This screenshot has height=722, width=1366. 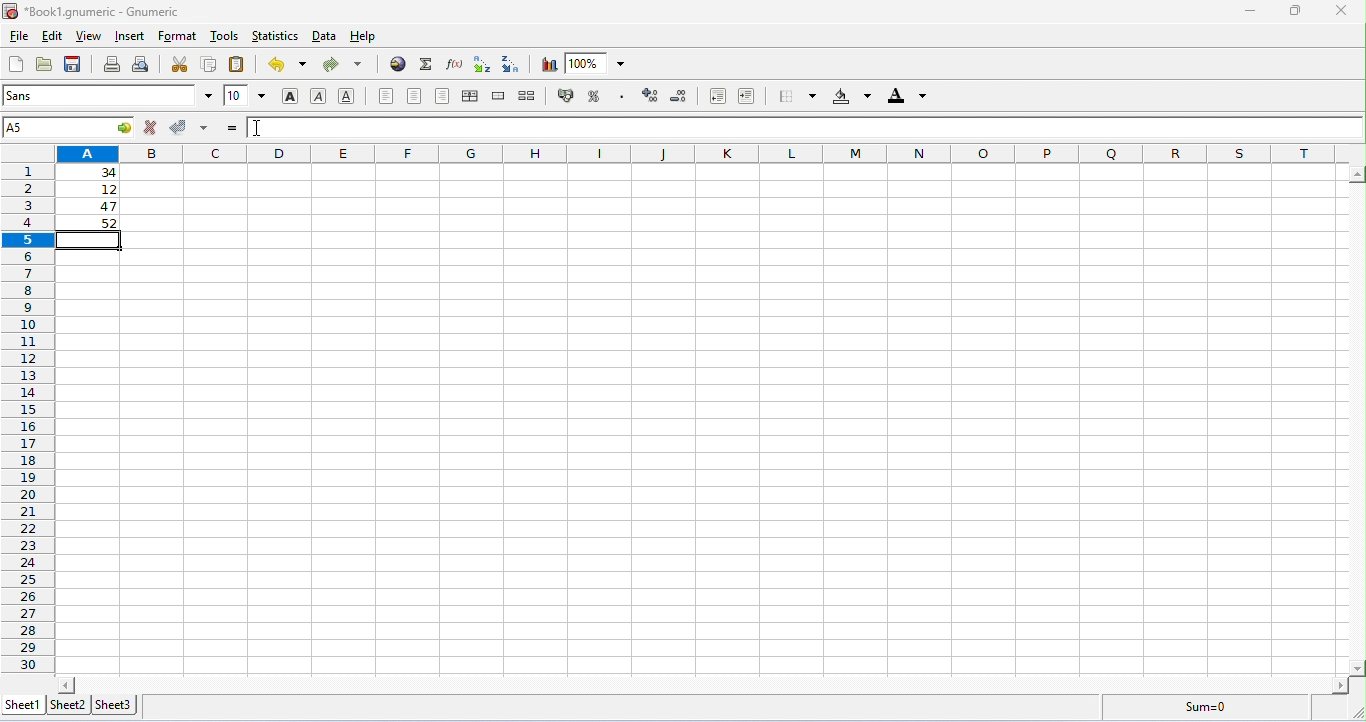 What do you see at coordinates (287, 64) in the screenshot?
I see `undo` at bounding box center [287, 64].